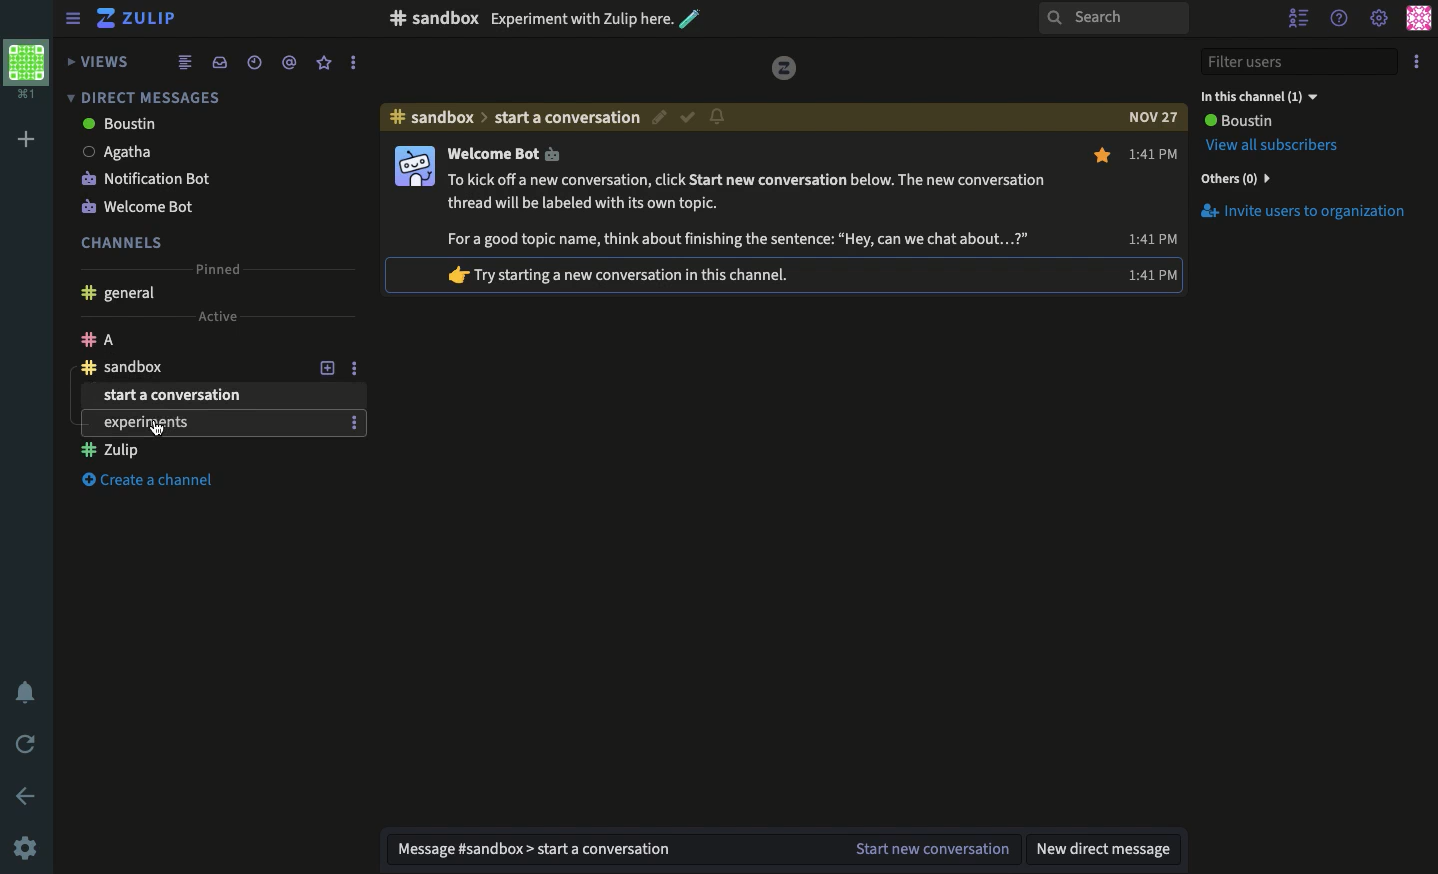  I want to click on #sandbox, so click(432, 117).